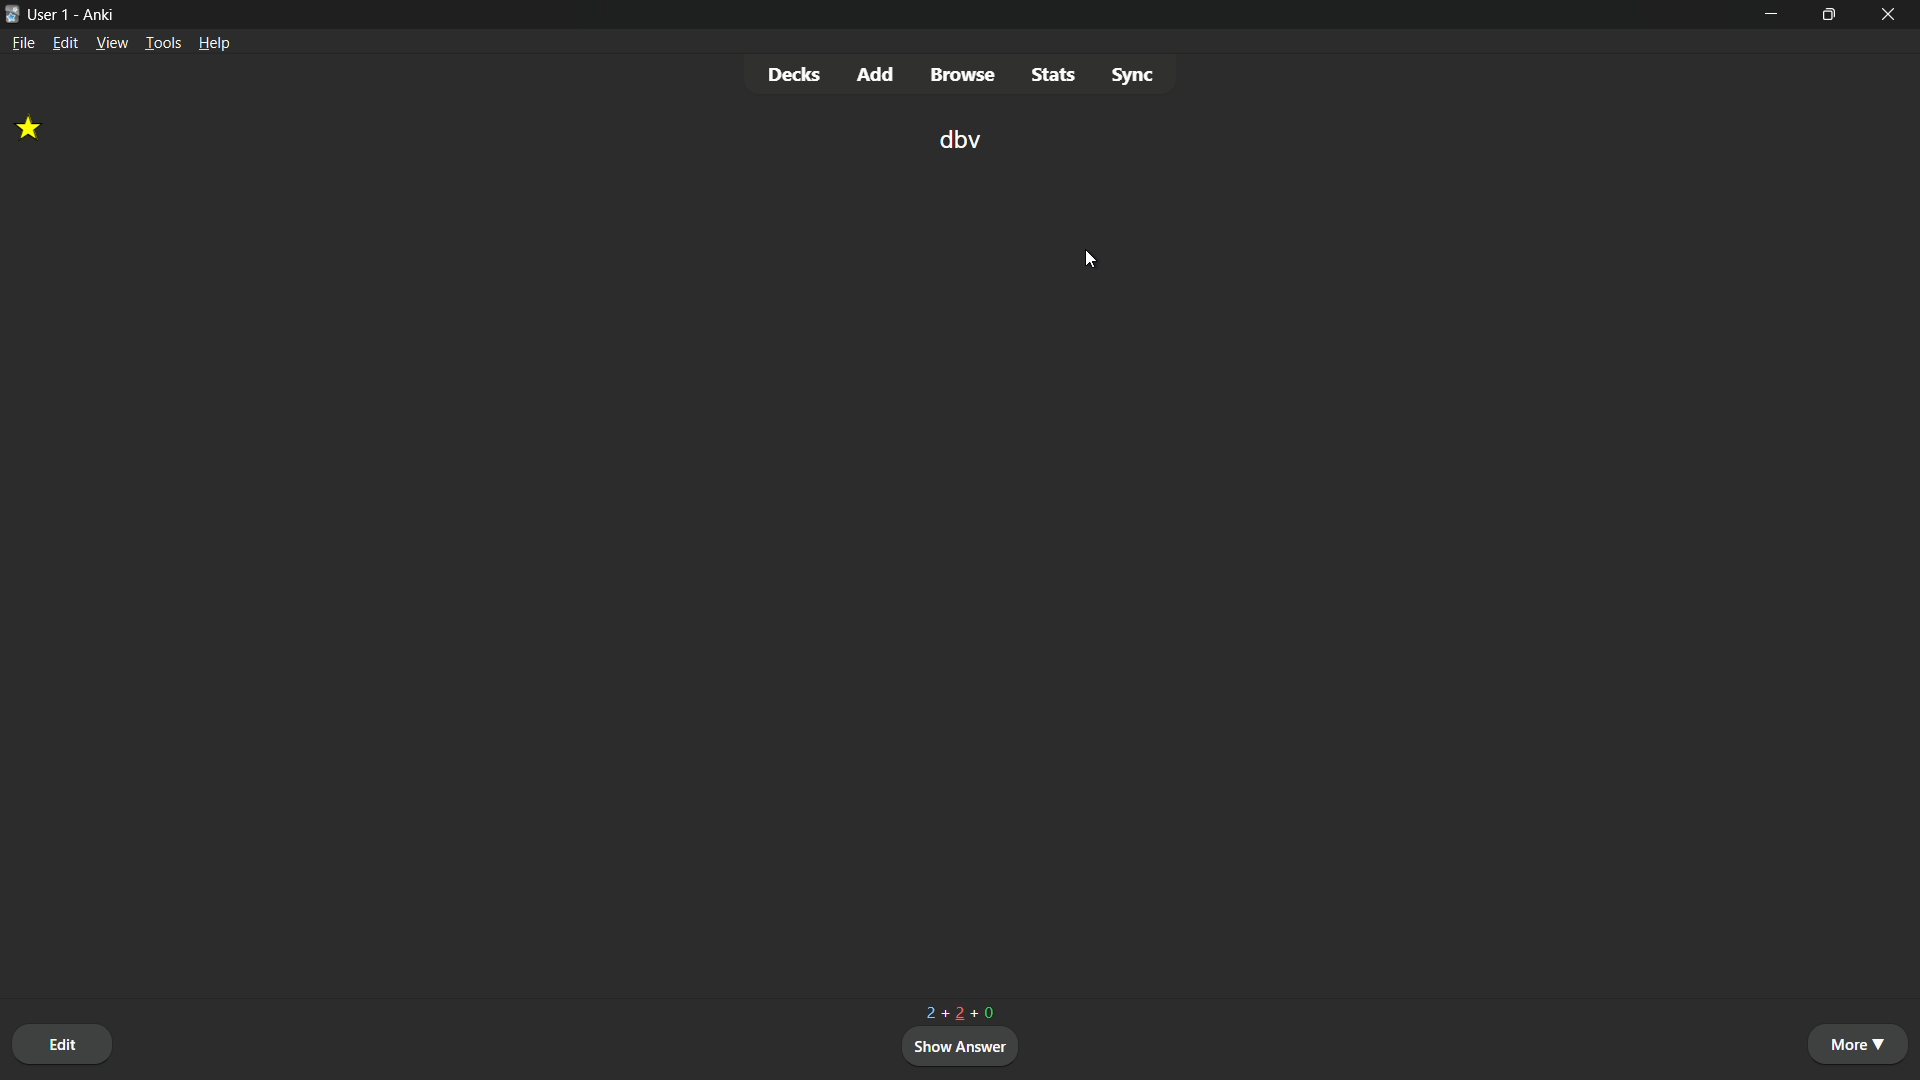 This screenshot has height=1080, width=1920. What do you see at coordinates (67, 42) in the screenshot?
I see `edit` at bounding box center [67, 42].